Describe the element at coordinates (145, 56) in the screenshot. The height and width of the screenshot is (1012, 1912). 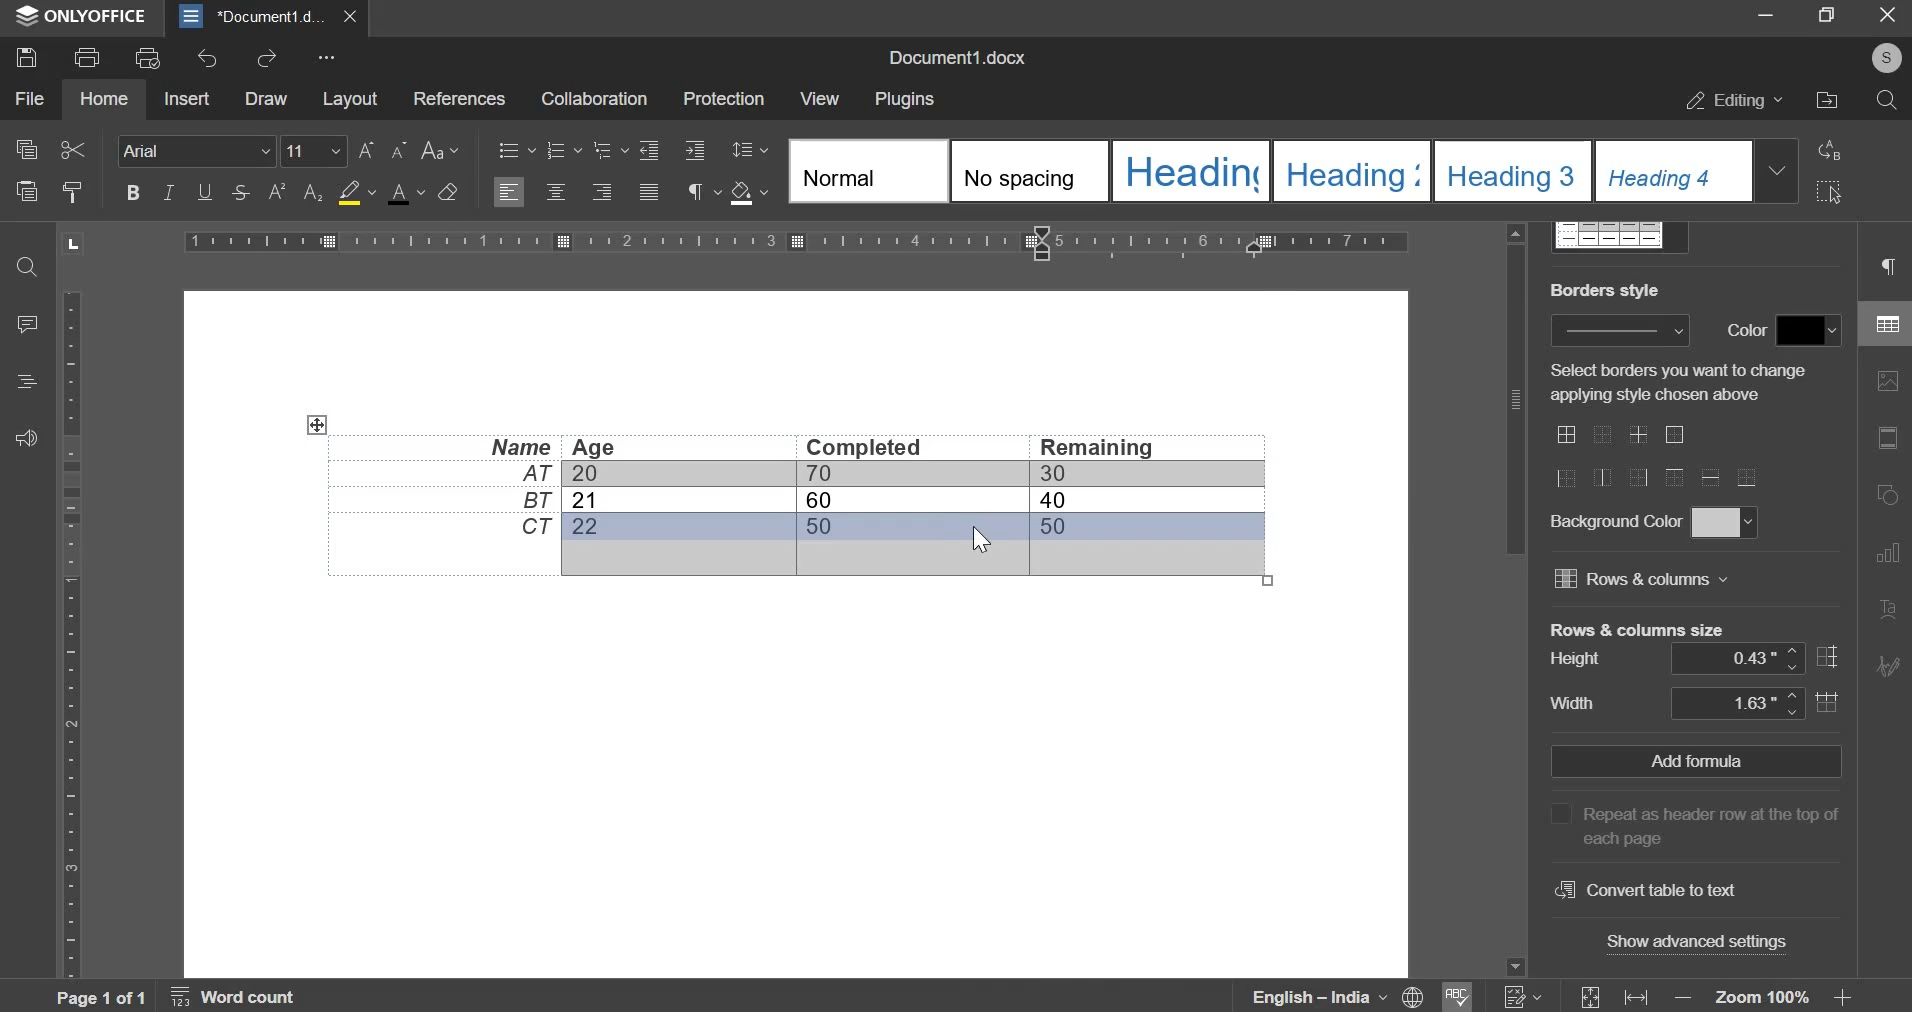
I see `print preview` at that location.